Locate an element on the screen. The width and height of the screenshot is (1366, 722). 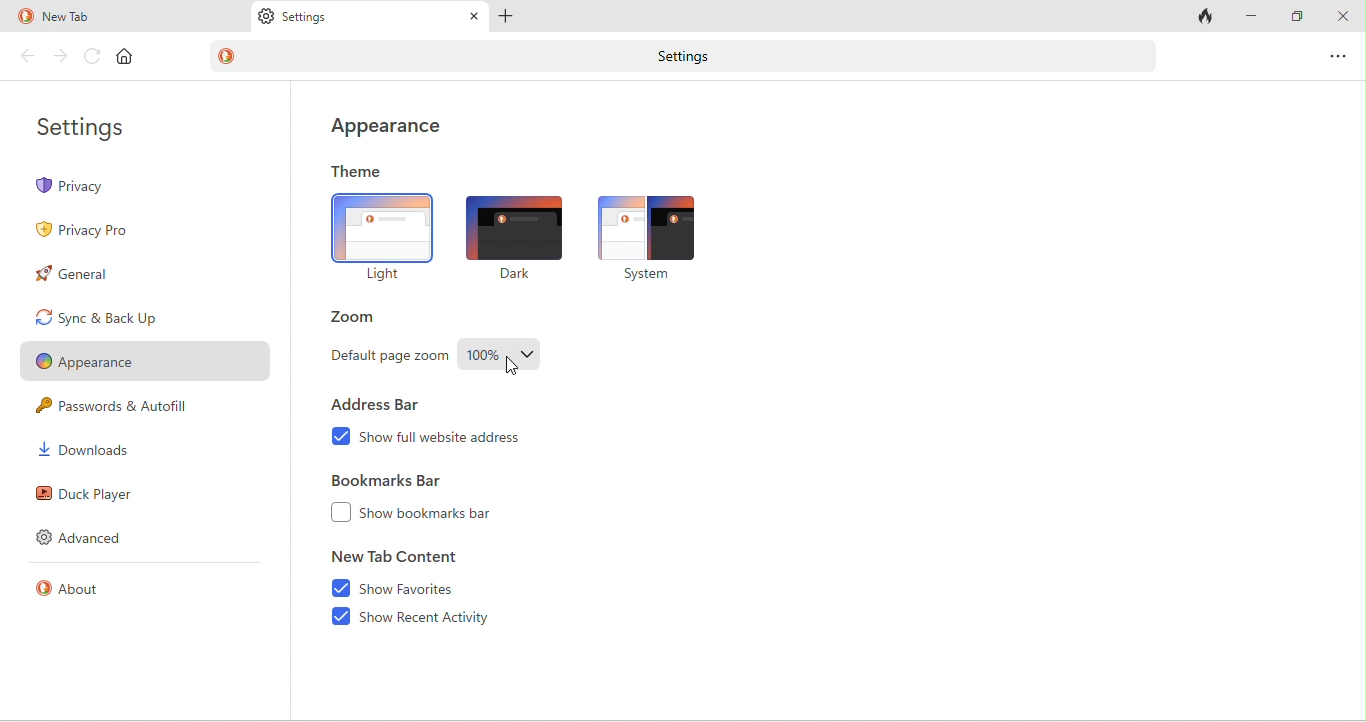
forward is located at coordinates (62, 56).